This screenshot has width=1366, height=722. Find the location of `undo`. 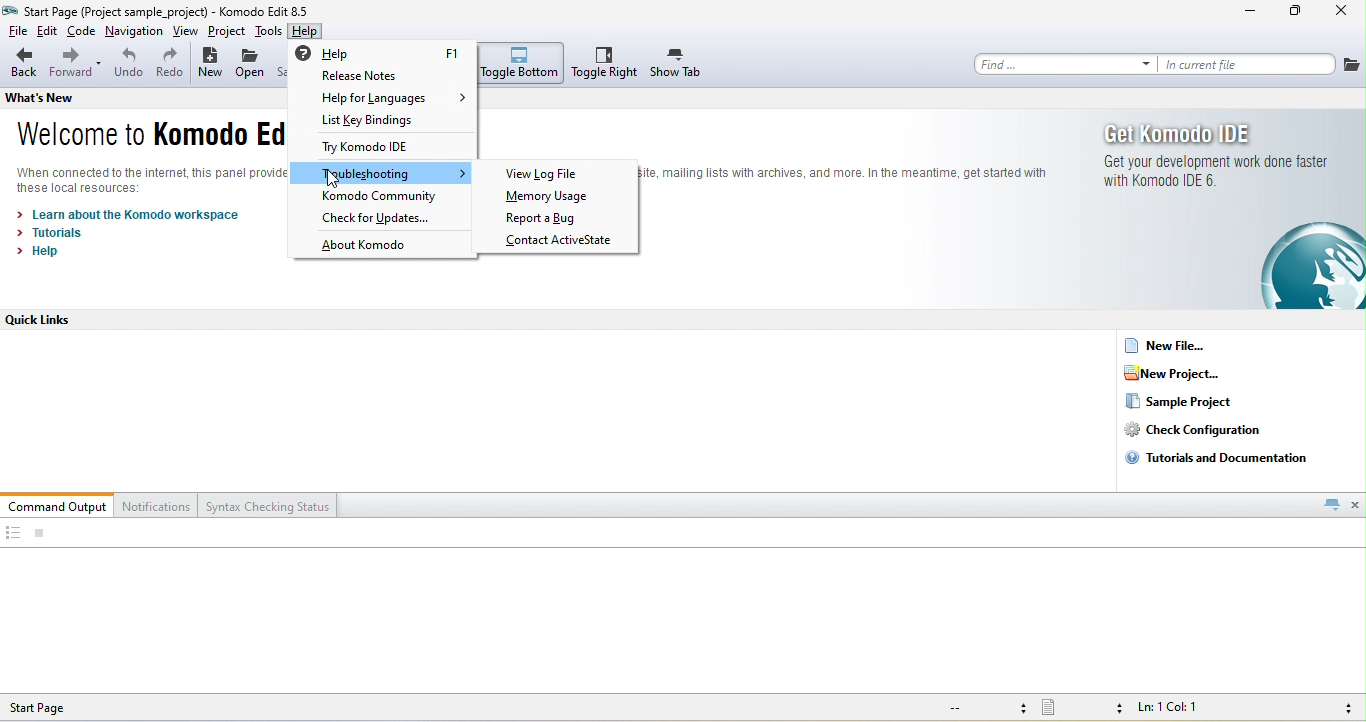

undo is located at coordinates (128, 66).